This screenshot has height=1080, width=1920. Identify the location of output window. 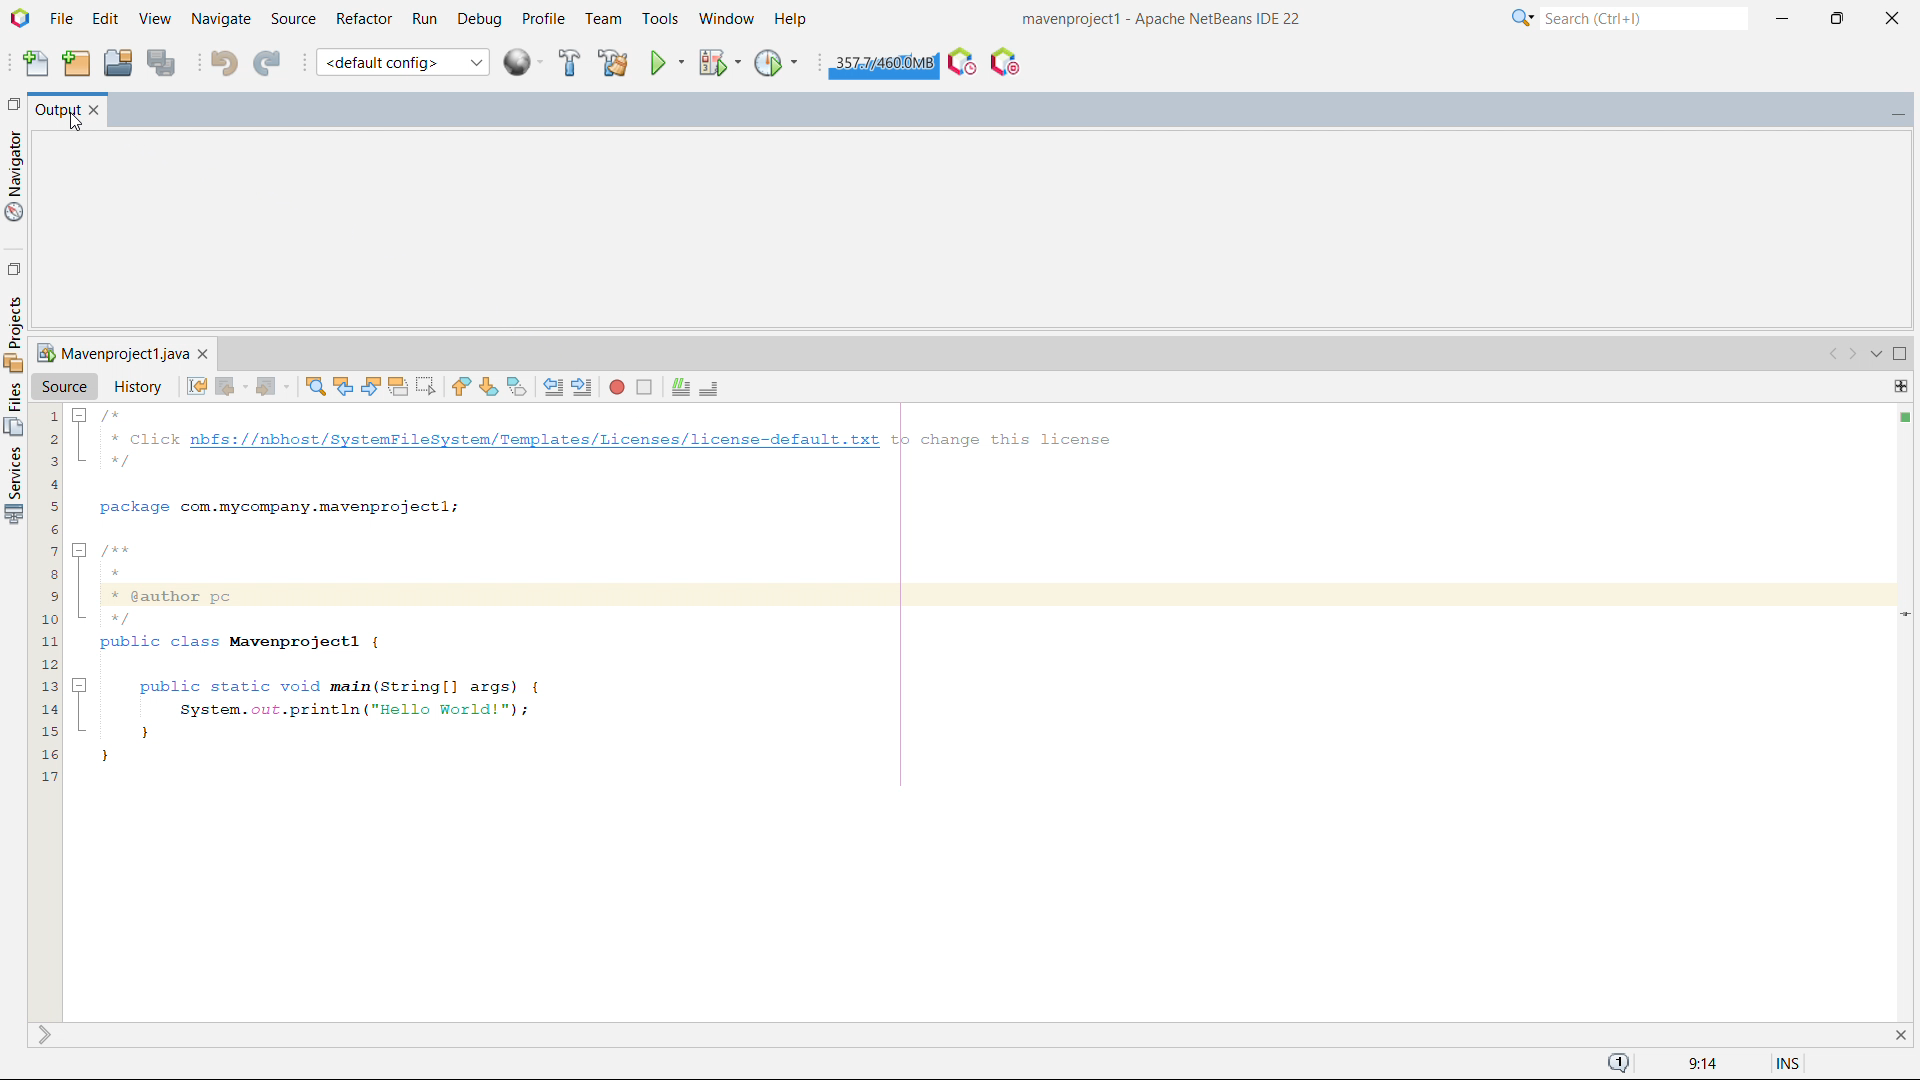
(56, 112).